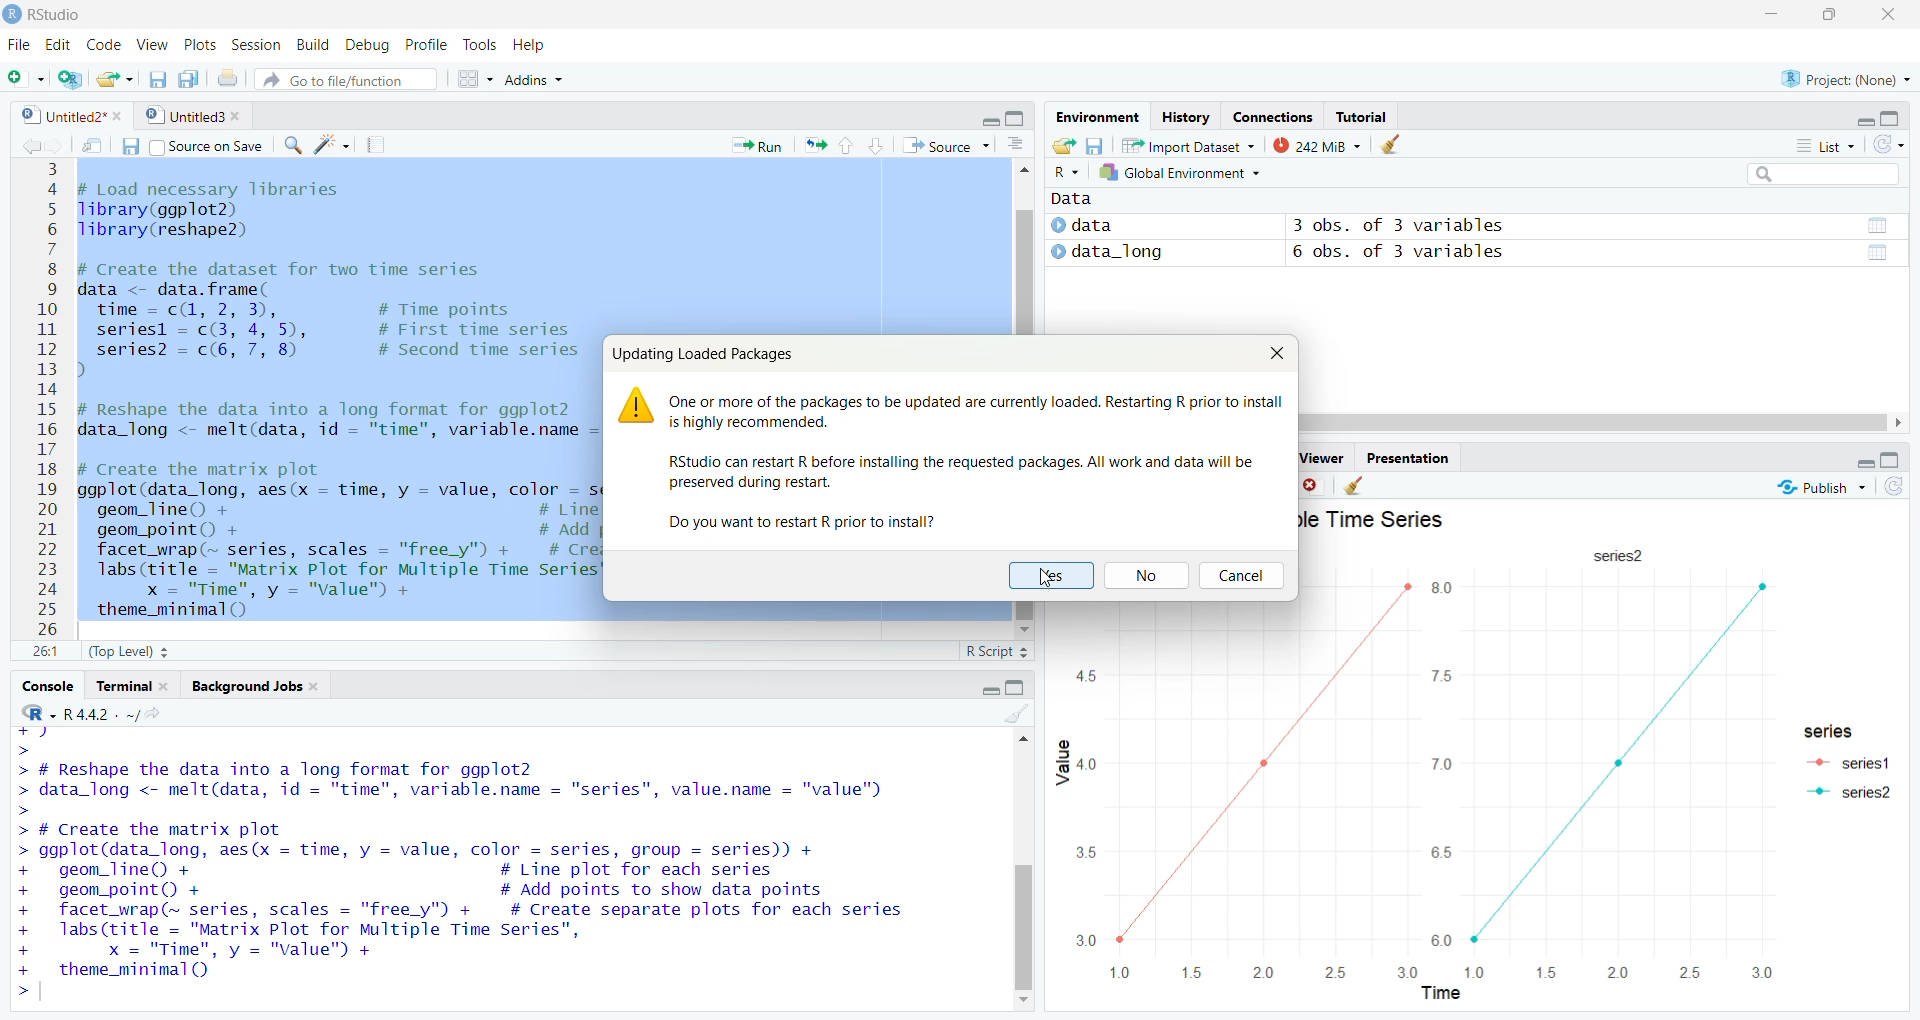 This screenshot has height=1020, width=1920. Describe the element at coordinates (996, 652) in the screenshot. I see `R Script ` at that location.